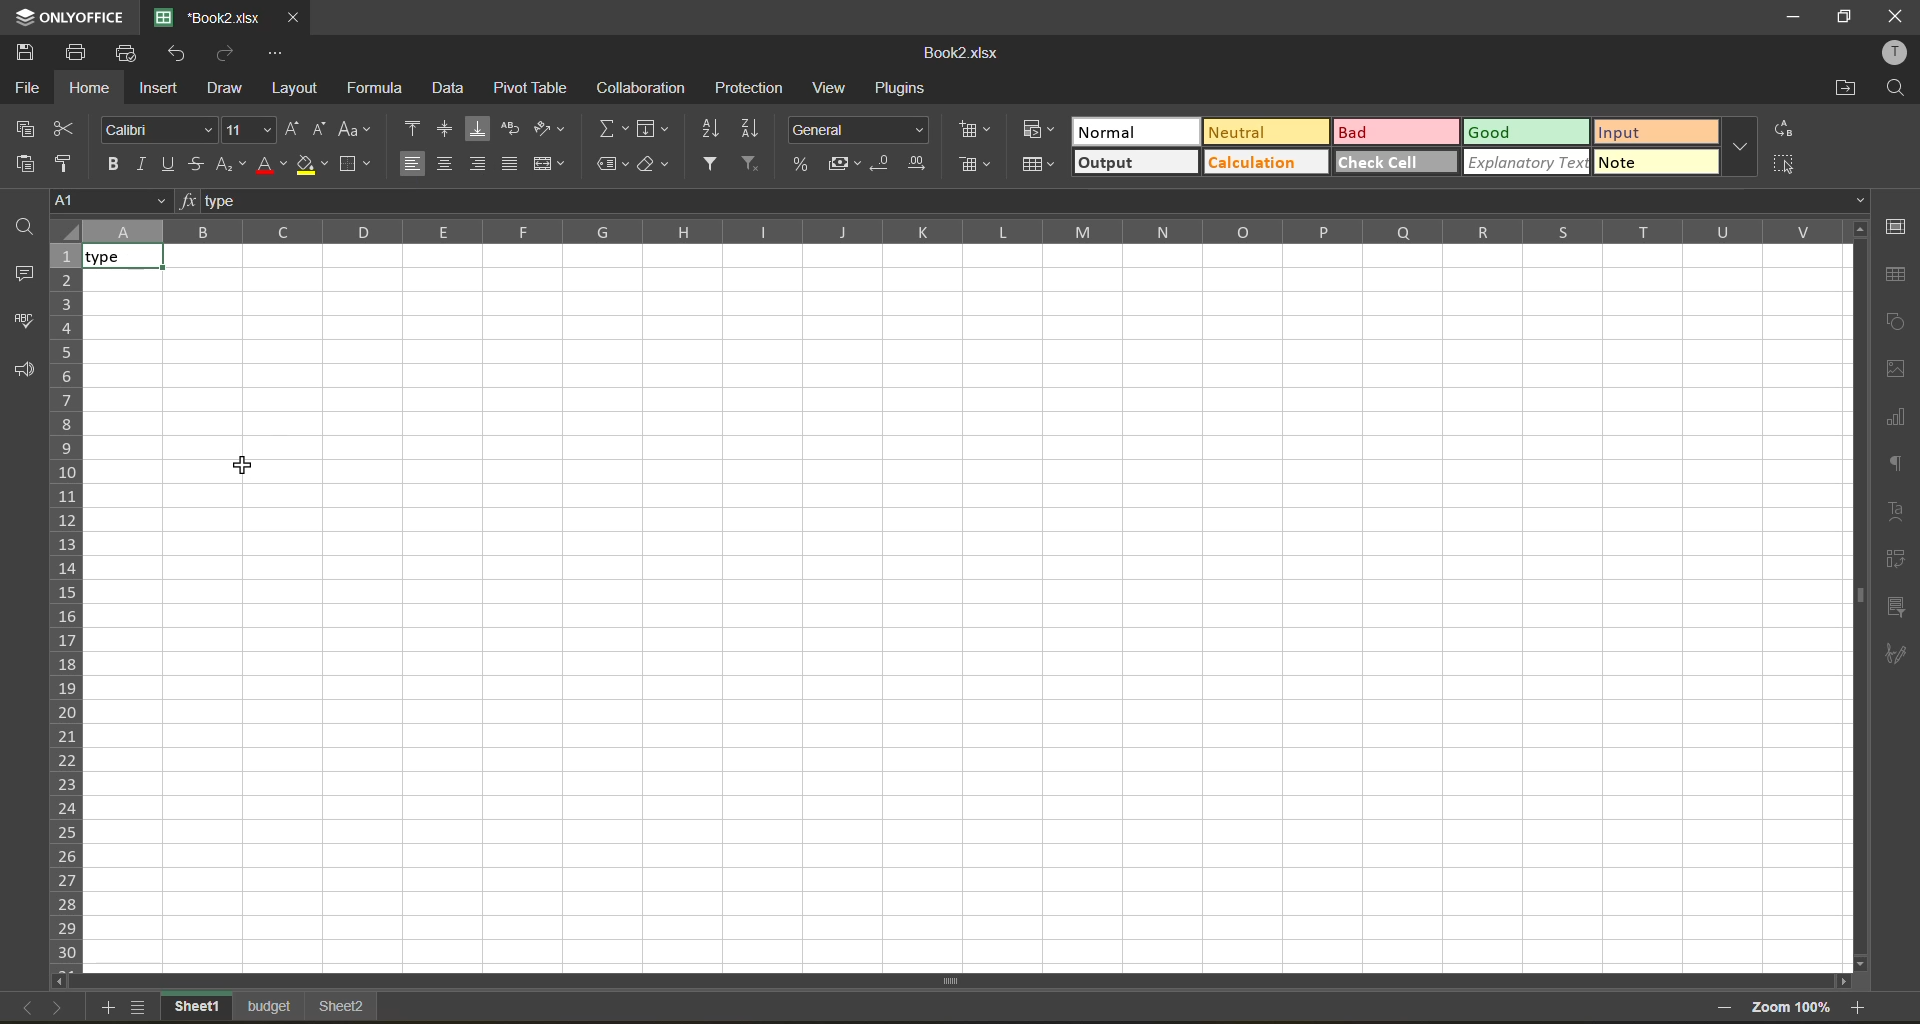 The height and width of the screenshot is (1024, 1920). Describe the element at coordinates (294, 15) in the screenshot. I see `close tab` at that location.